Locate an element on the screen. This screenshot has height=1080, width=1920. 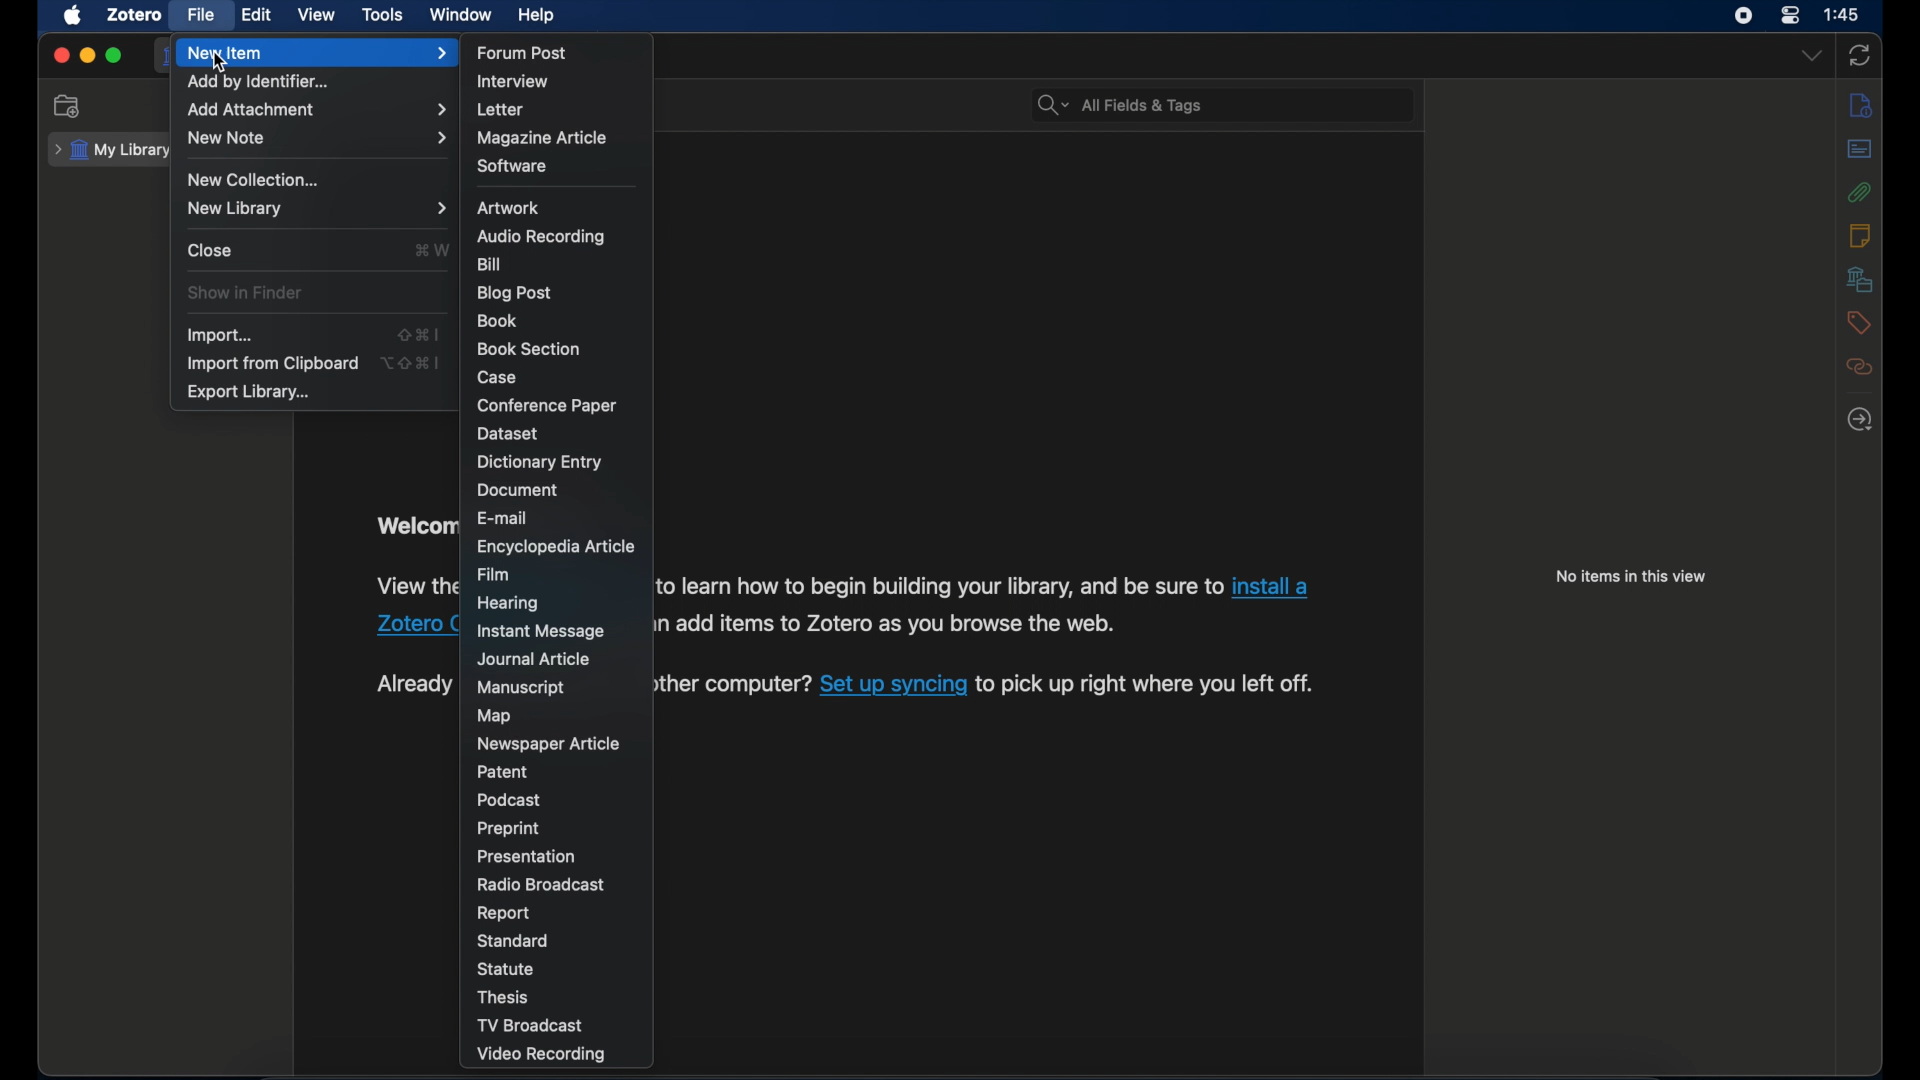
presentation is located at coordinates (527, 856).